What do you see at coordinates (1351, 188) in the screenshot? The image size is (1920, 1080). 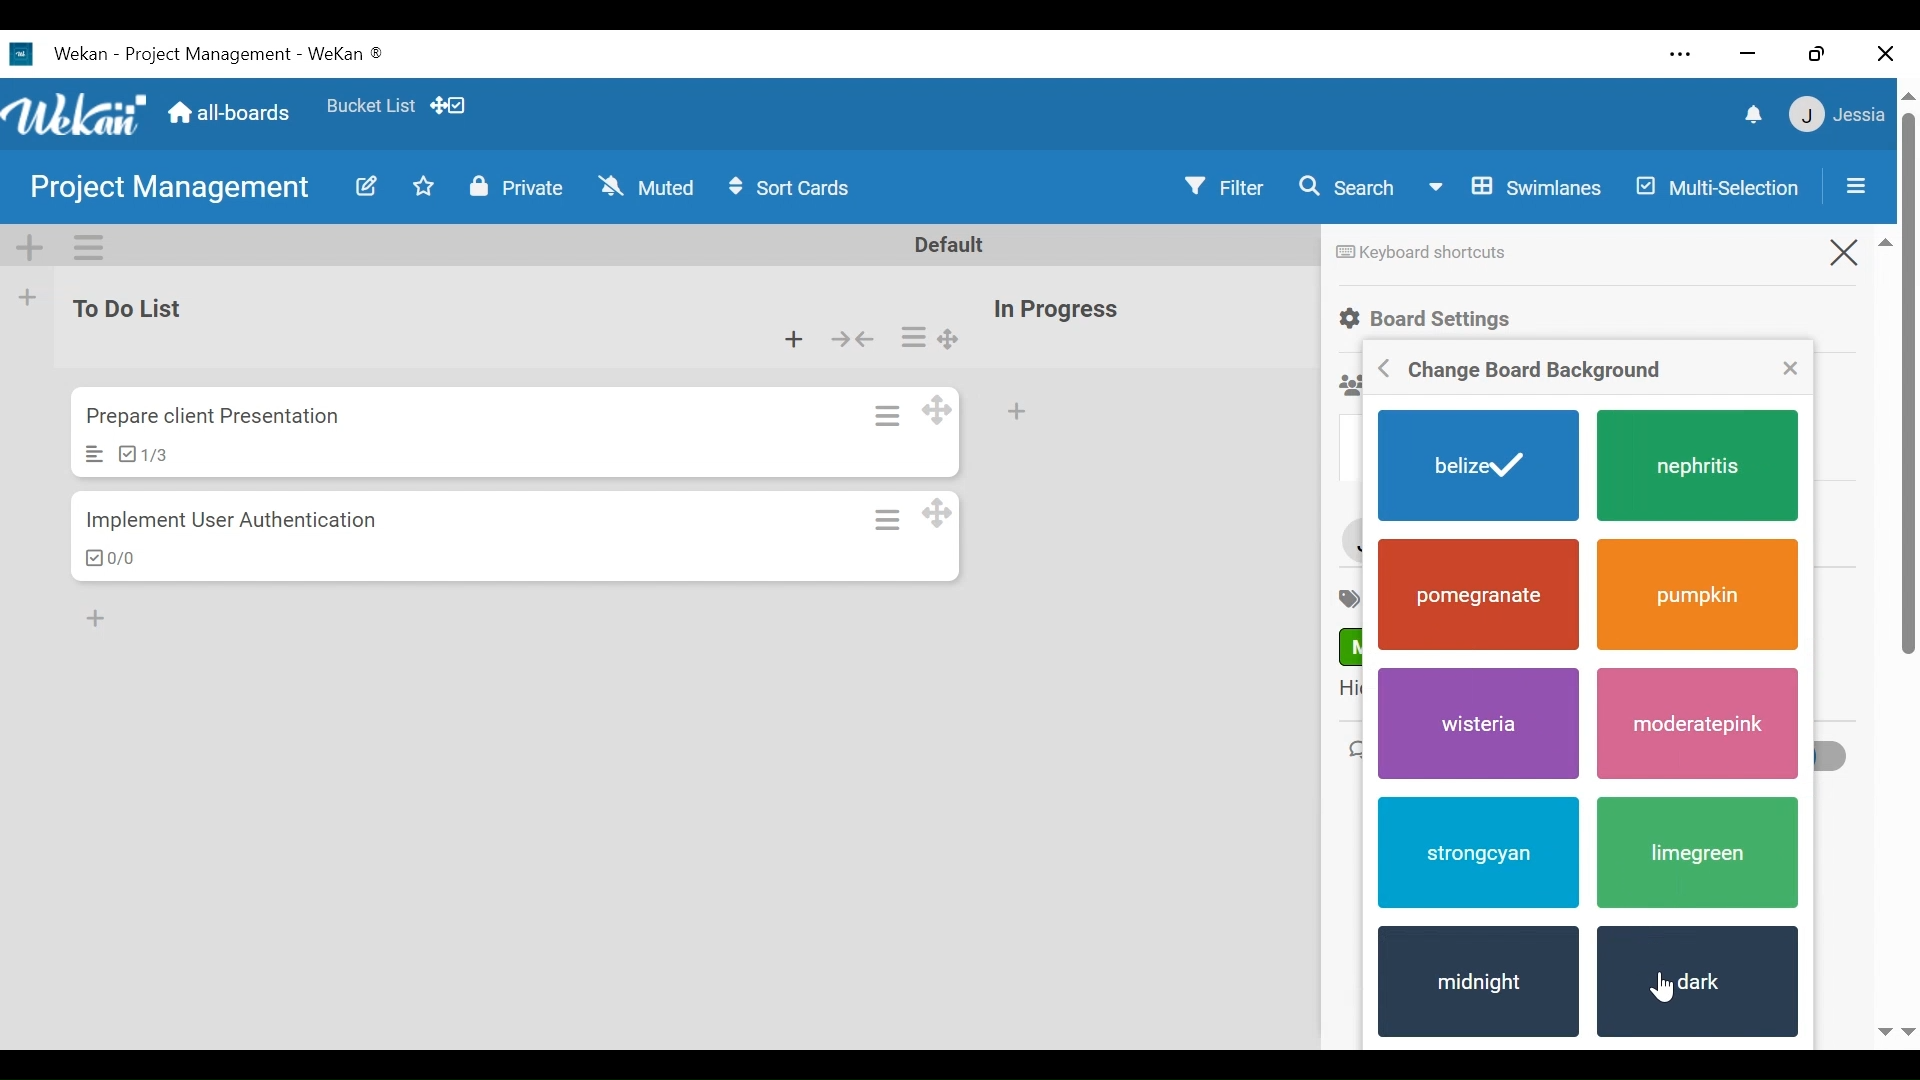 I see `Search` at bounding box center [1351, 188].